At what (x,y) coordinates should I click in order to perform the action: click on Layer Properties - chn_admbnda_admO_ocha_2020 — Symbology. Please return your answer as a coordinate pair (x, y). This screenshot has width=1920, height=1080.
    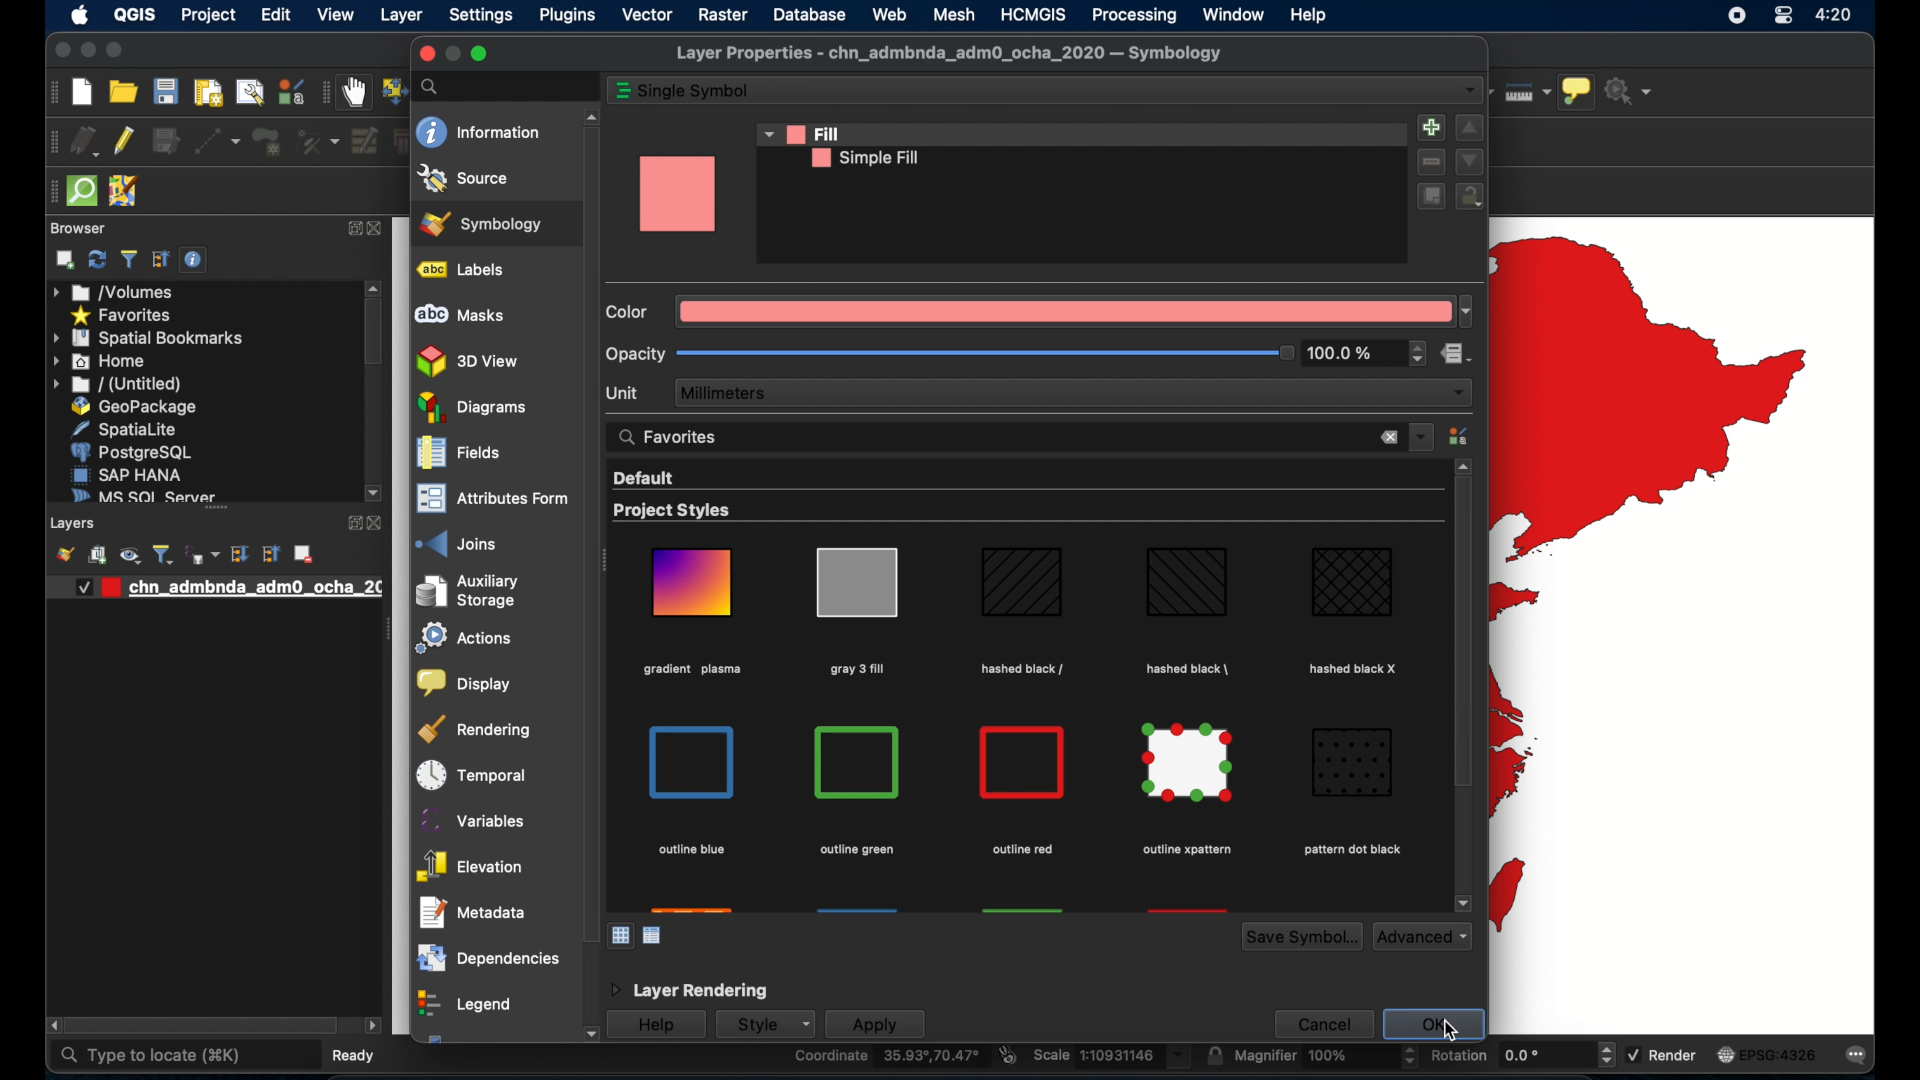
    Looking at the image, I should click on (952, 54).